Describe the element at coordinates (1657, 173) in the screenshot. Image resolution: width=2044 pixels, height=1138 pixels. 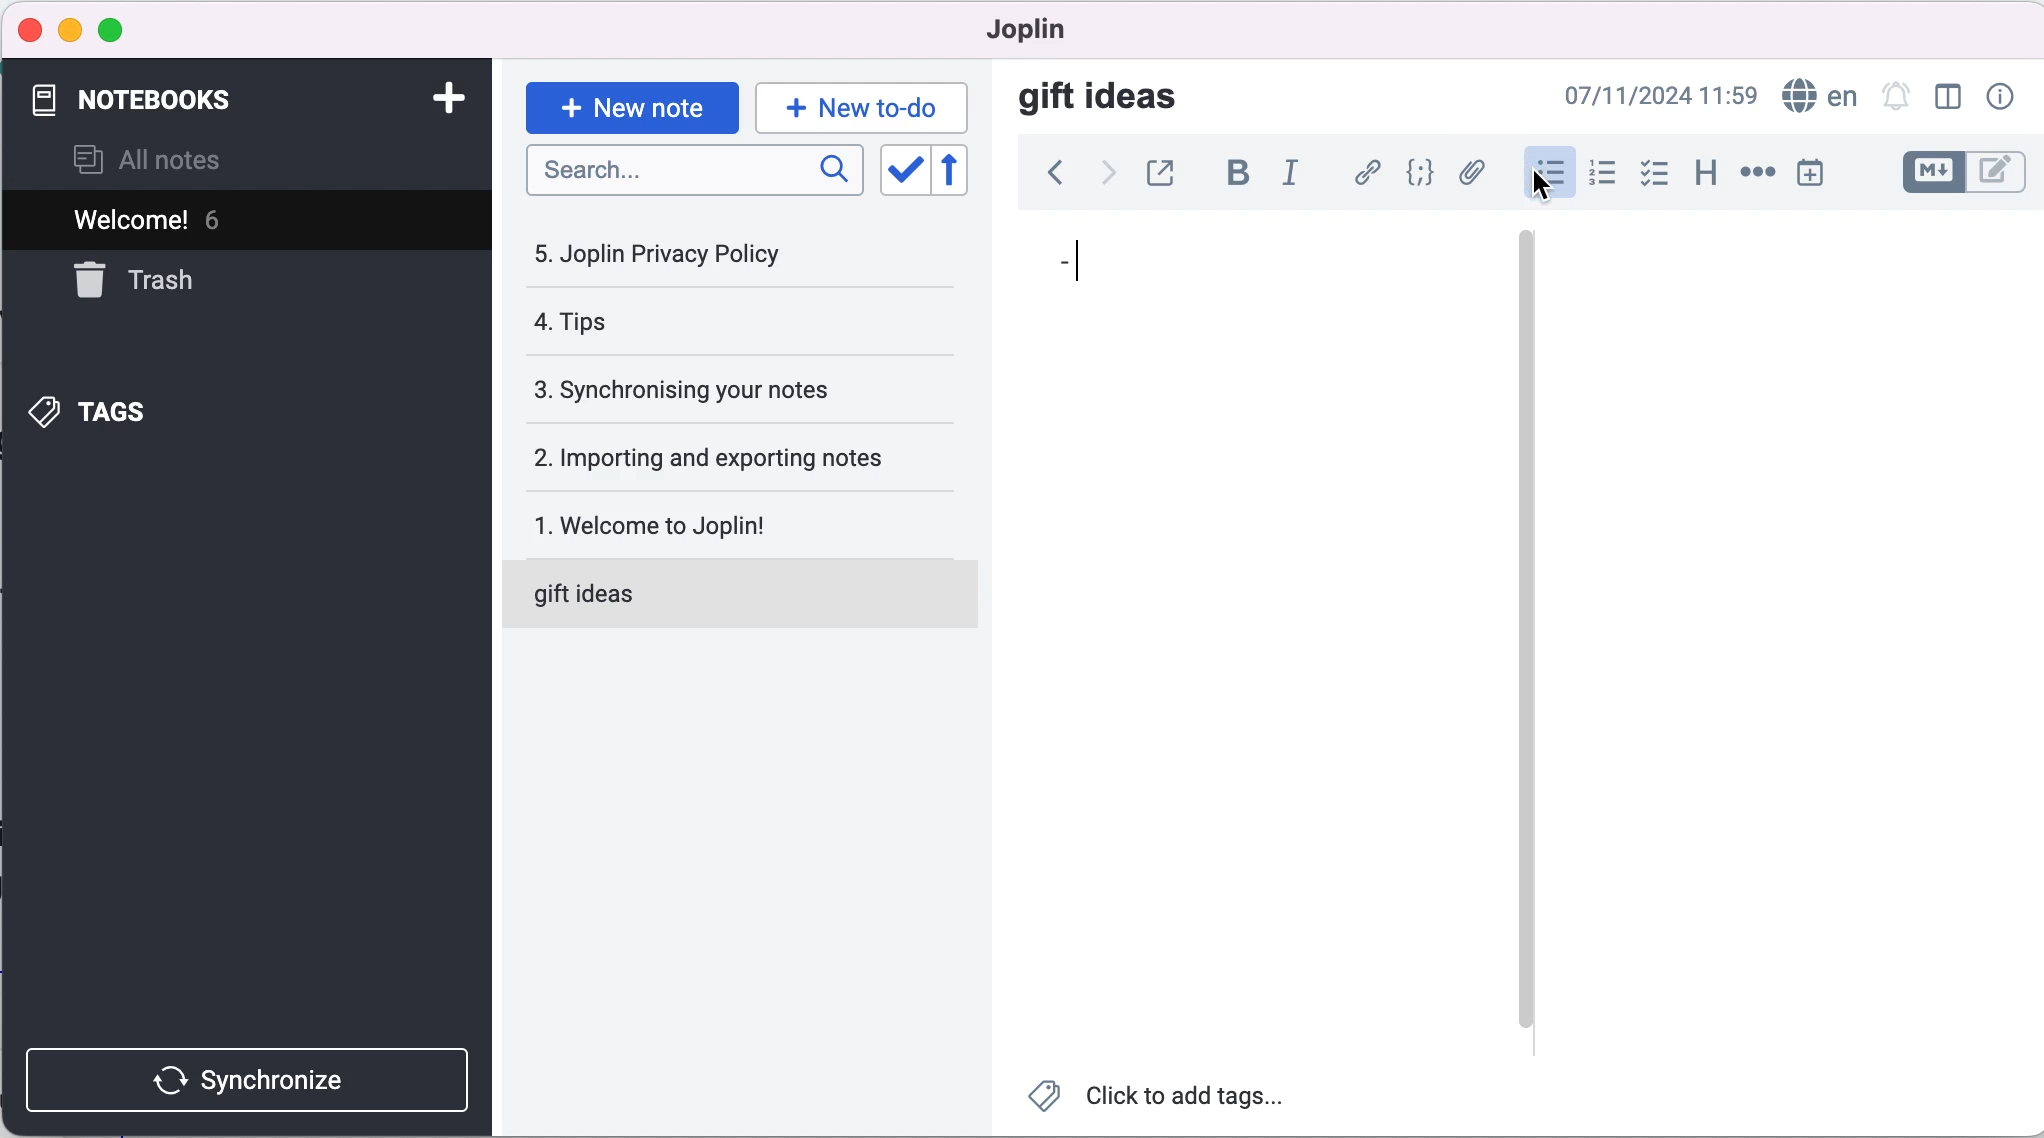
I see `checkbox` at that location.